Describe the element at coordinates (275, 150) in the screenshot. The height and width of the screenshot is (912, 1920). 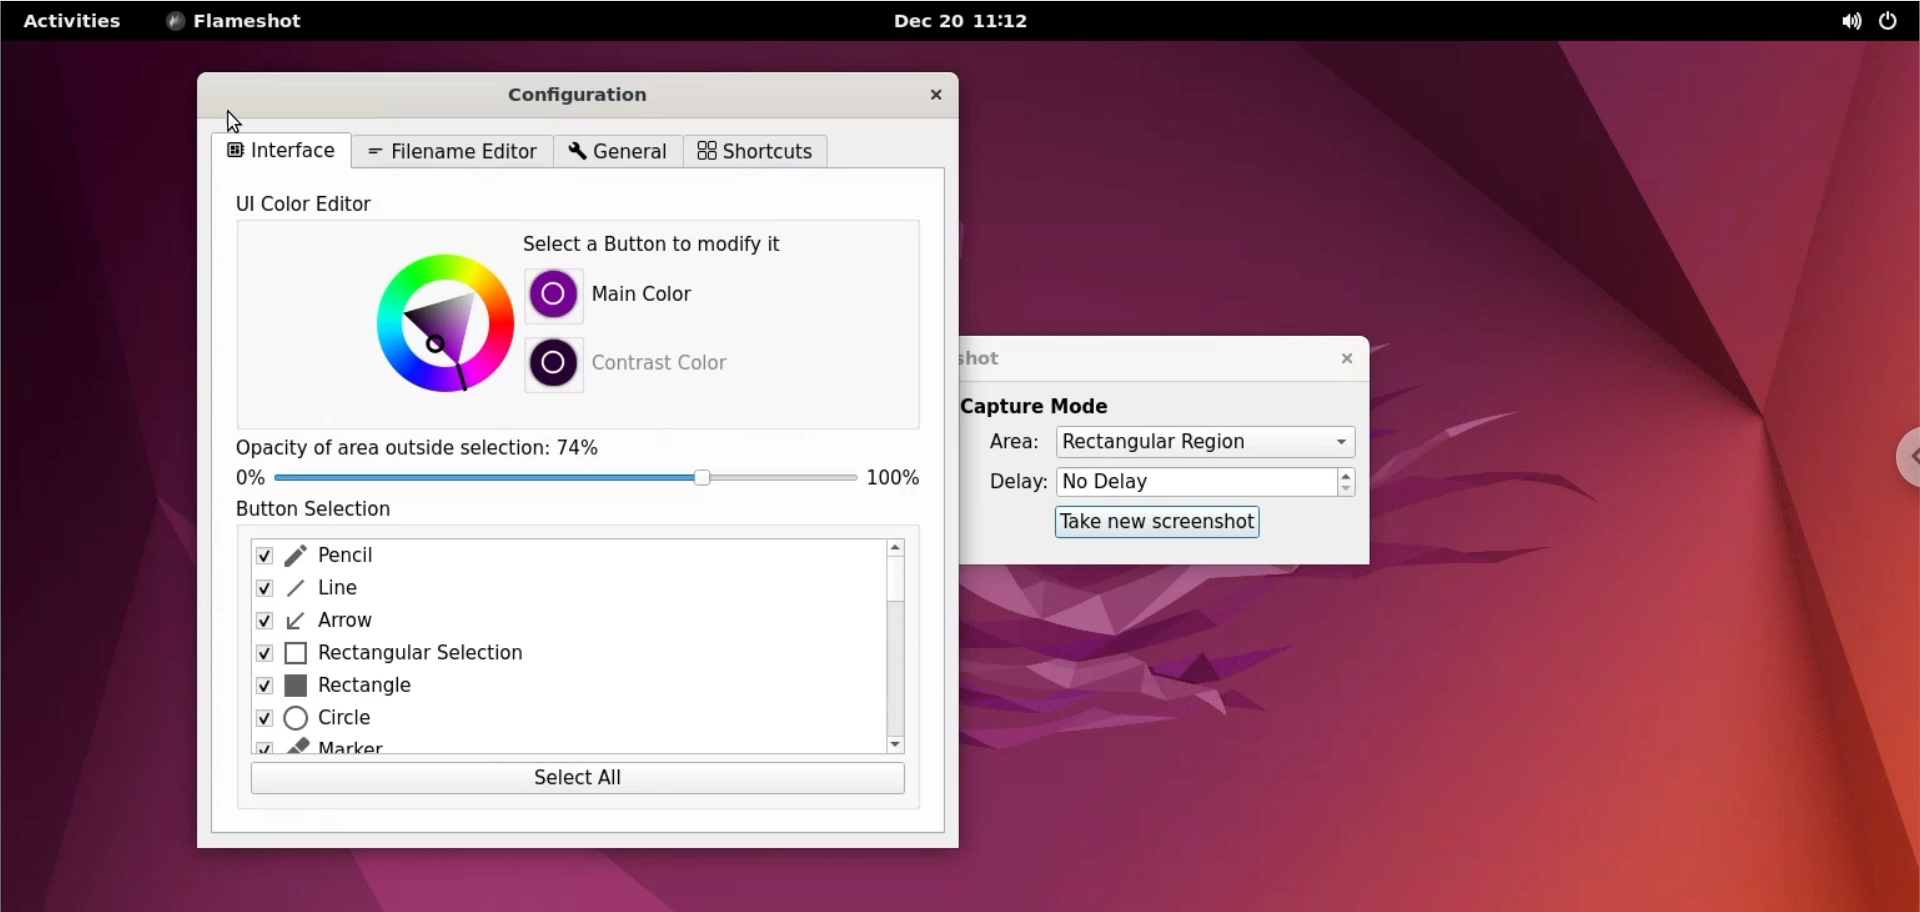
I see `interface` at that location.